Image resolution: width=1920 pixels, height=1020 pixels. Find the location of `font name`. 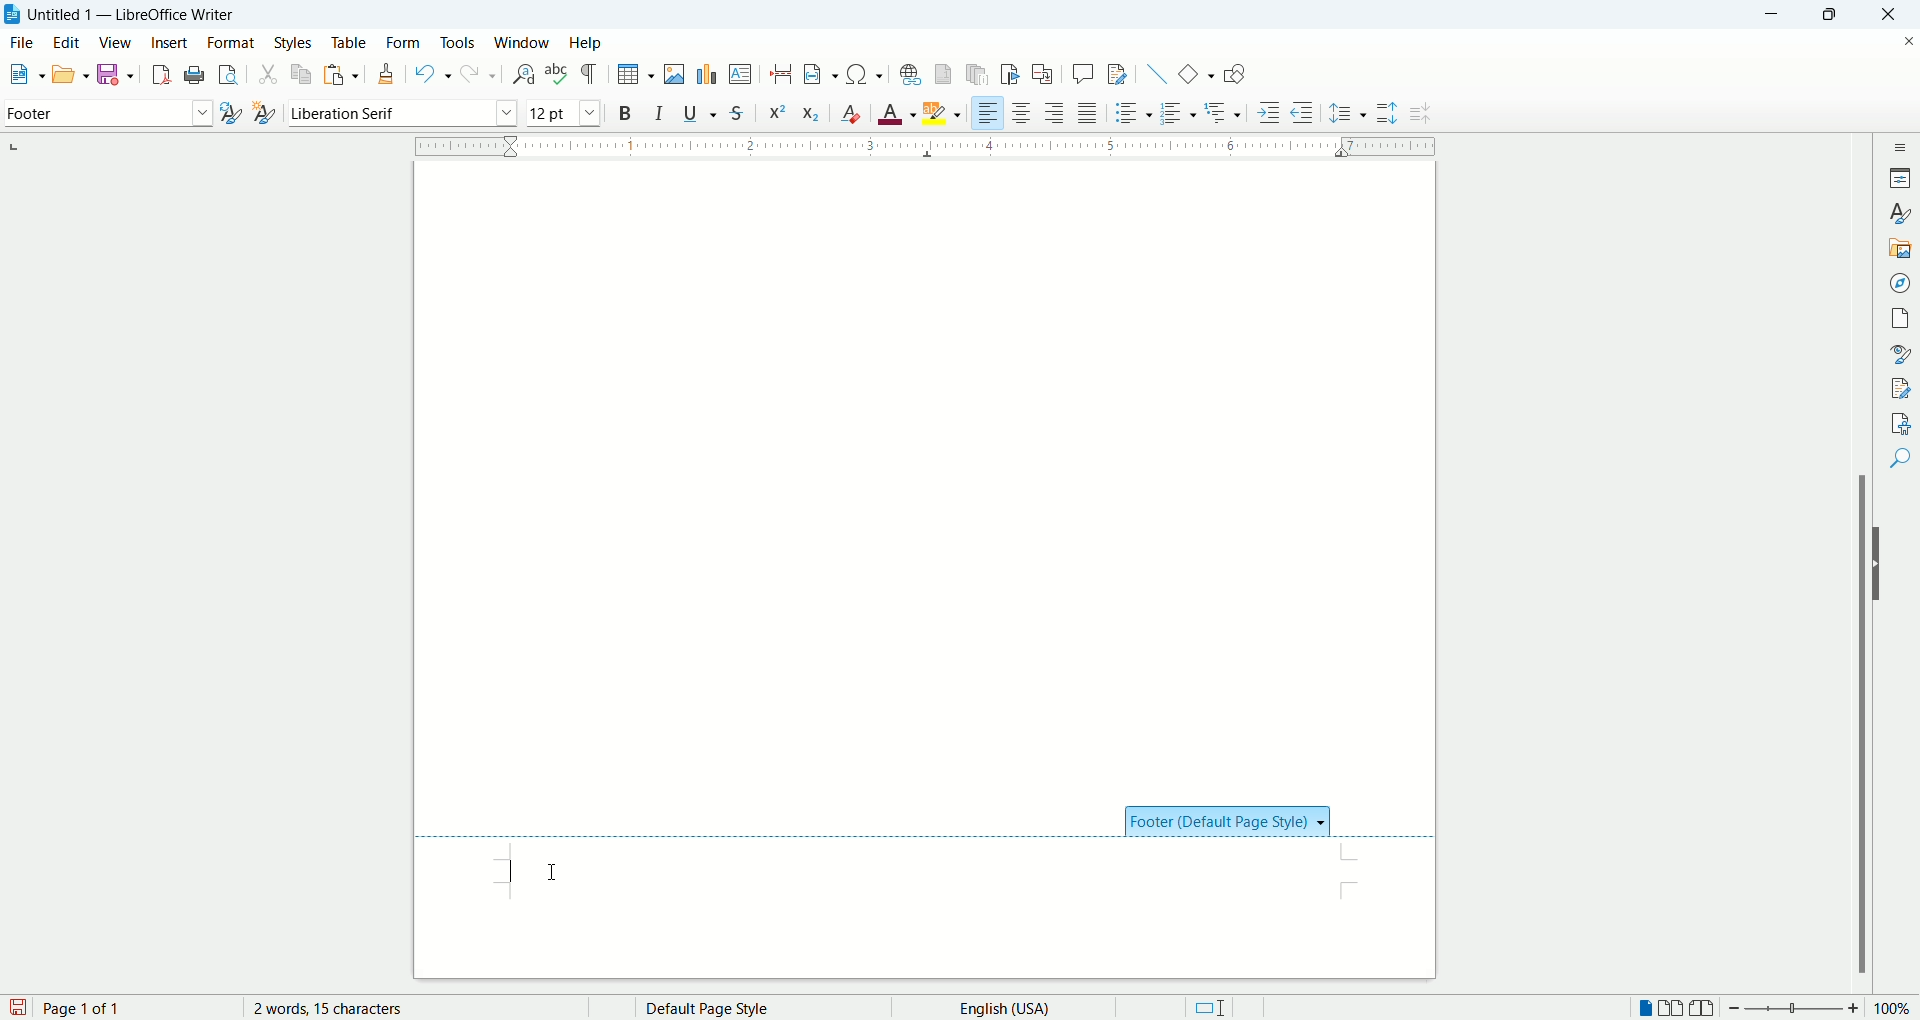

font name is located at coordinates (402, 113).